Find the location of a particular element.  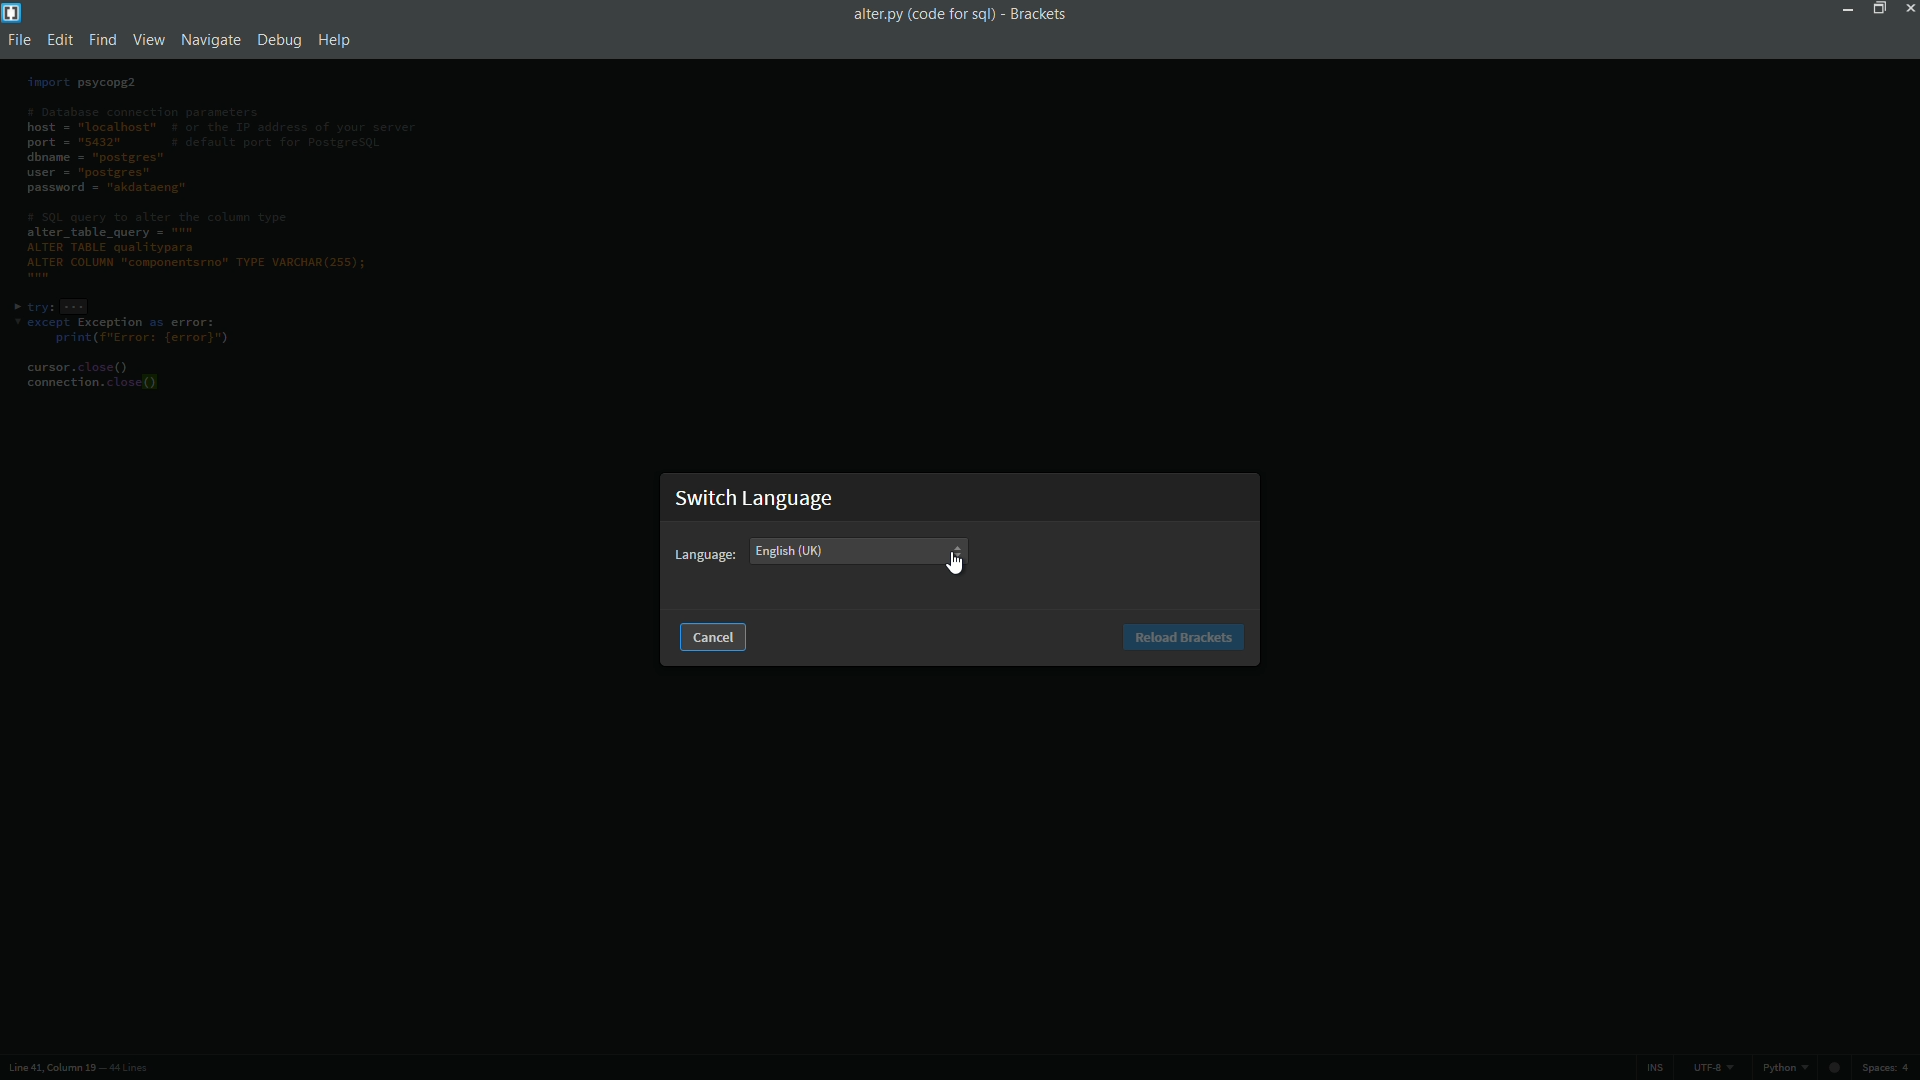

english is located at coordinates (793, 552).